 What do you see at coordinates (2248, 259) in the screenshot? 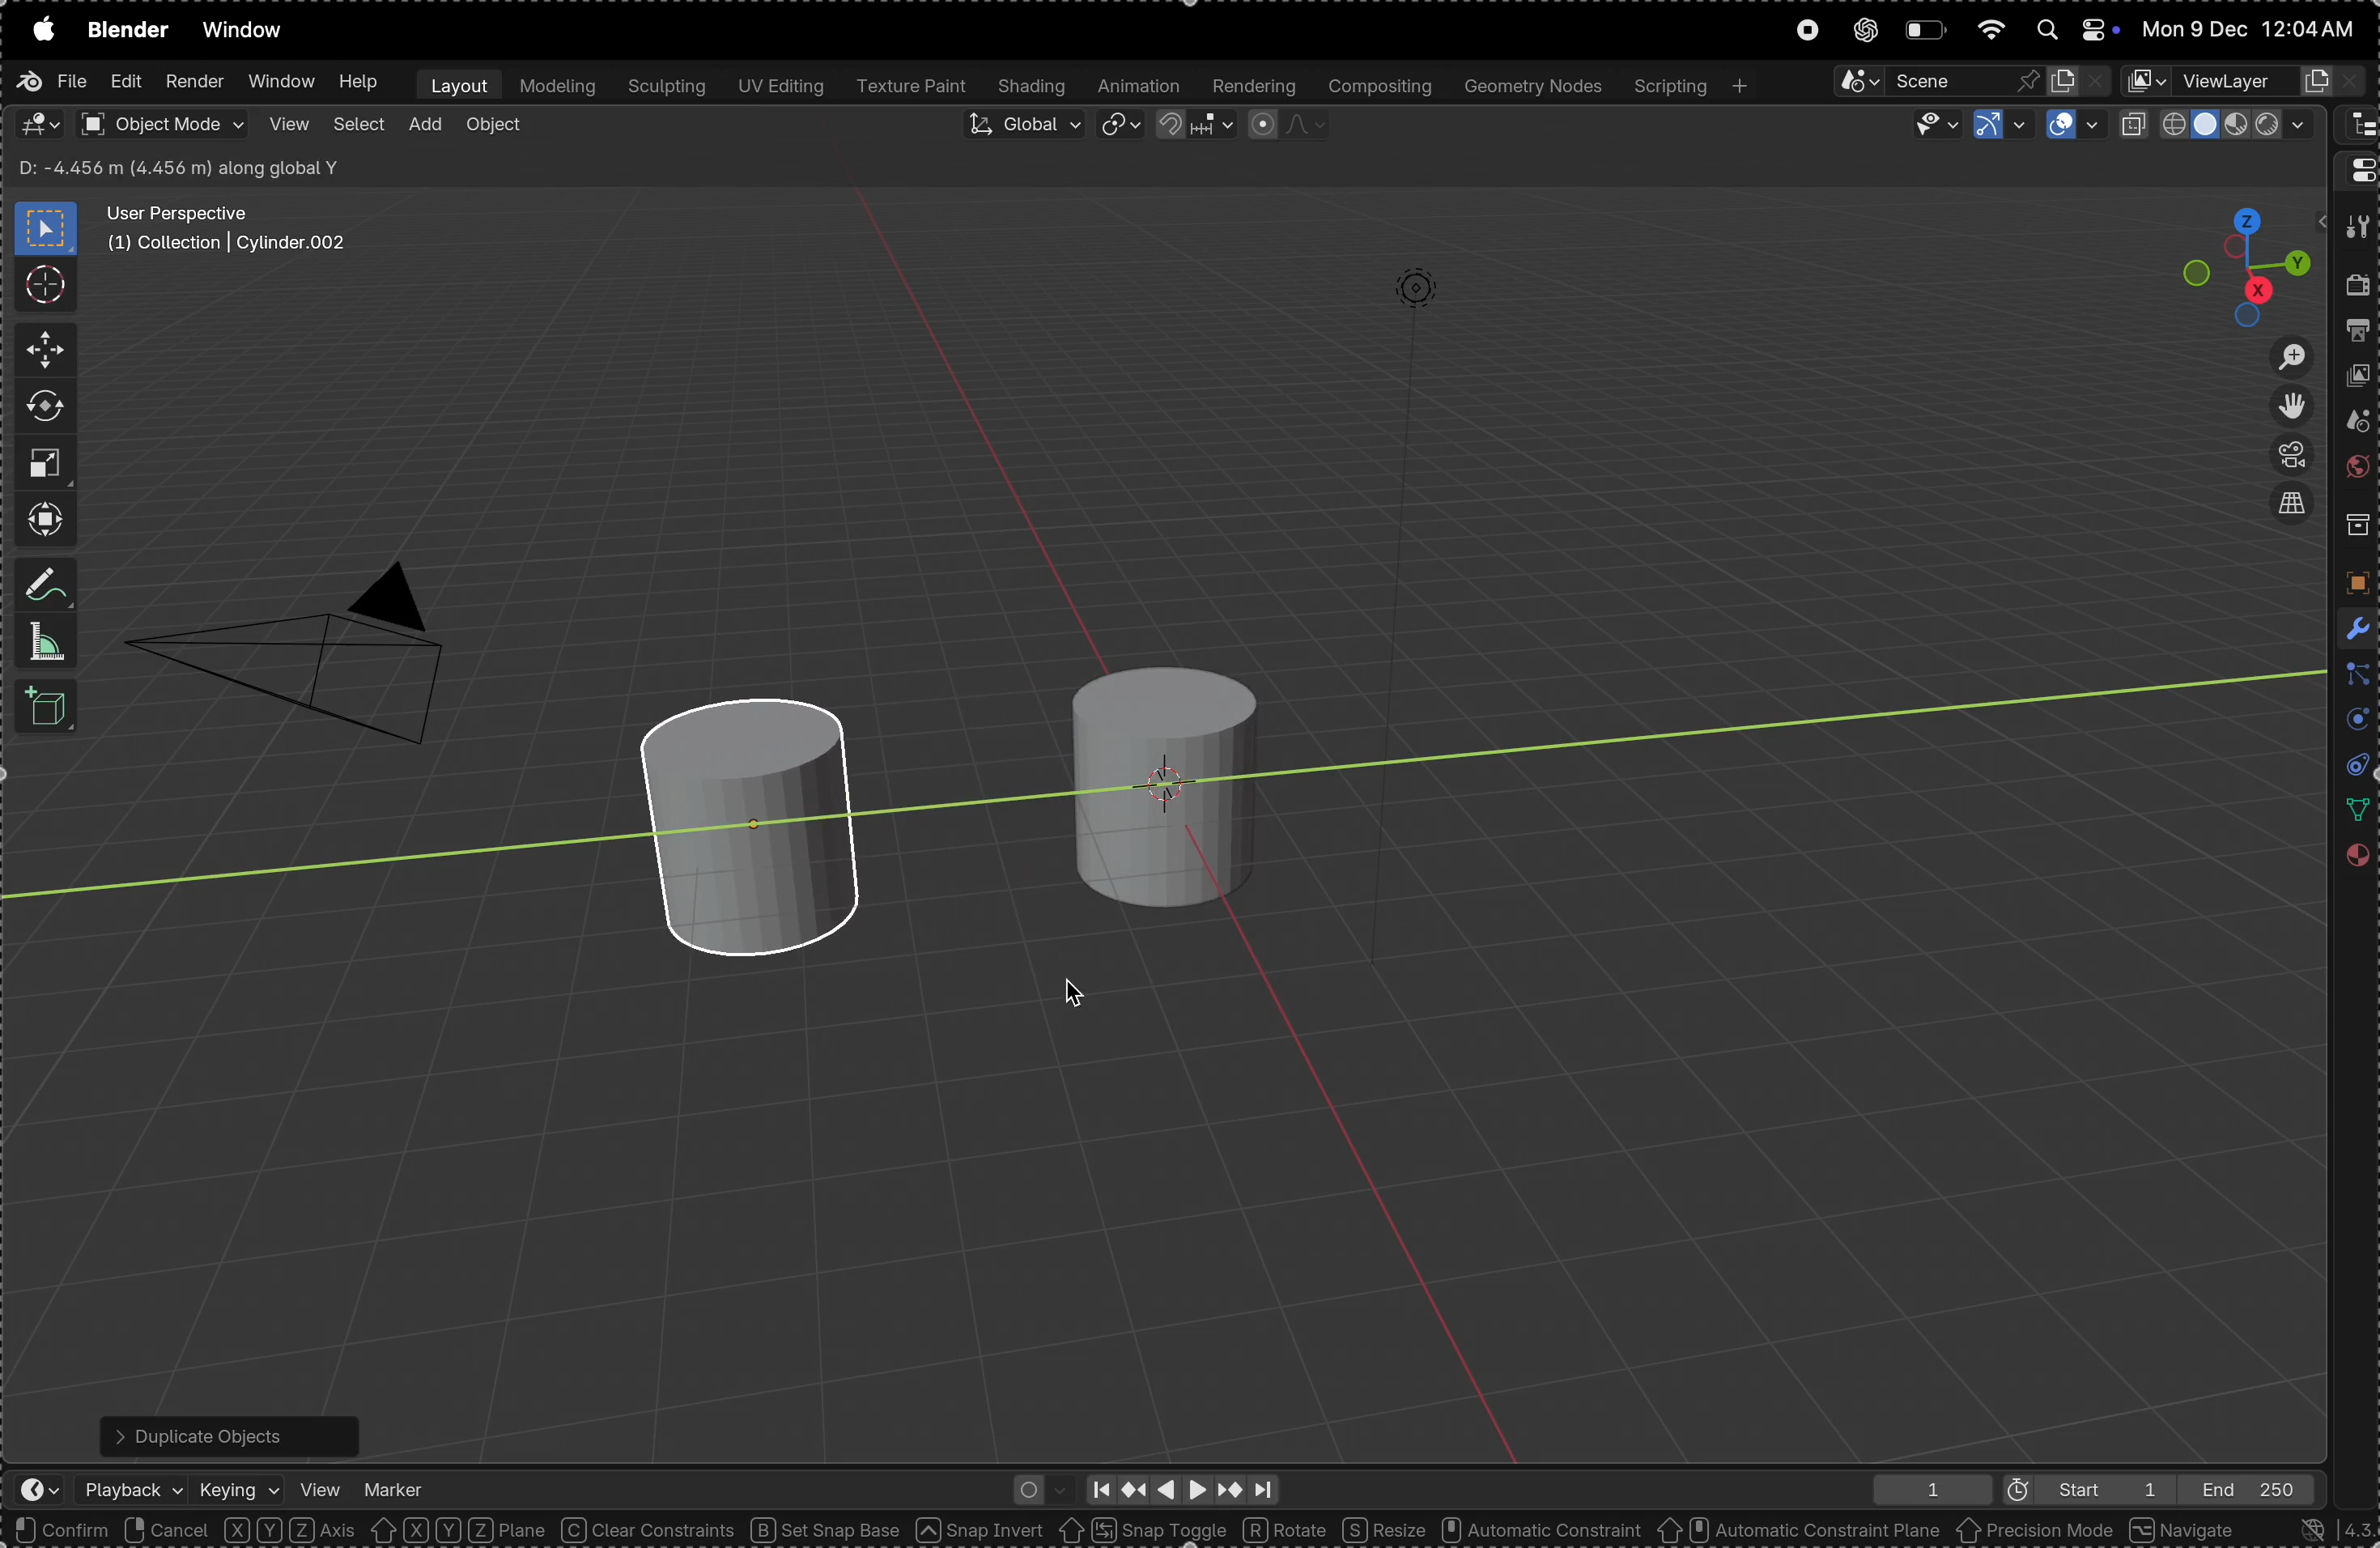
I see `view point` at bounding box center [2248, 259].